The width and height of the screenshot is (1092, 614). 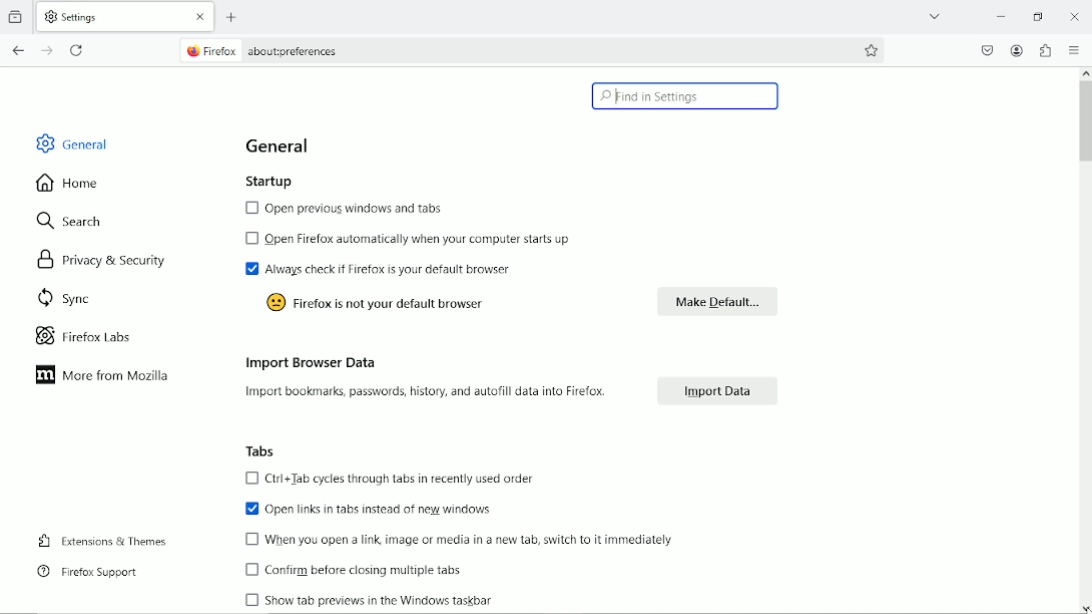 What do you see at coordinates (406, 240) in the screenshot?
I see `Open firefox automatically when your computer starts up` at bounding box center [406, 240].